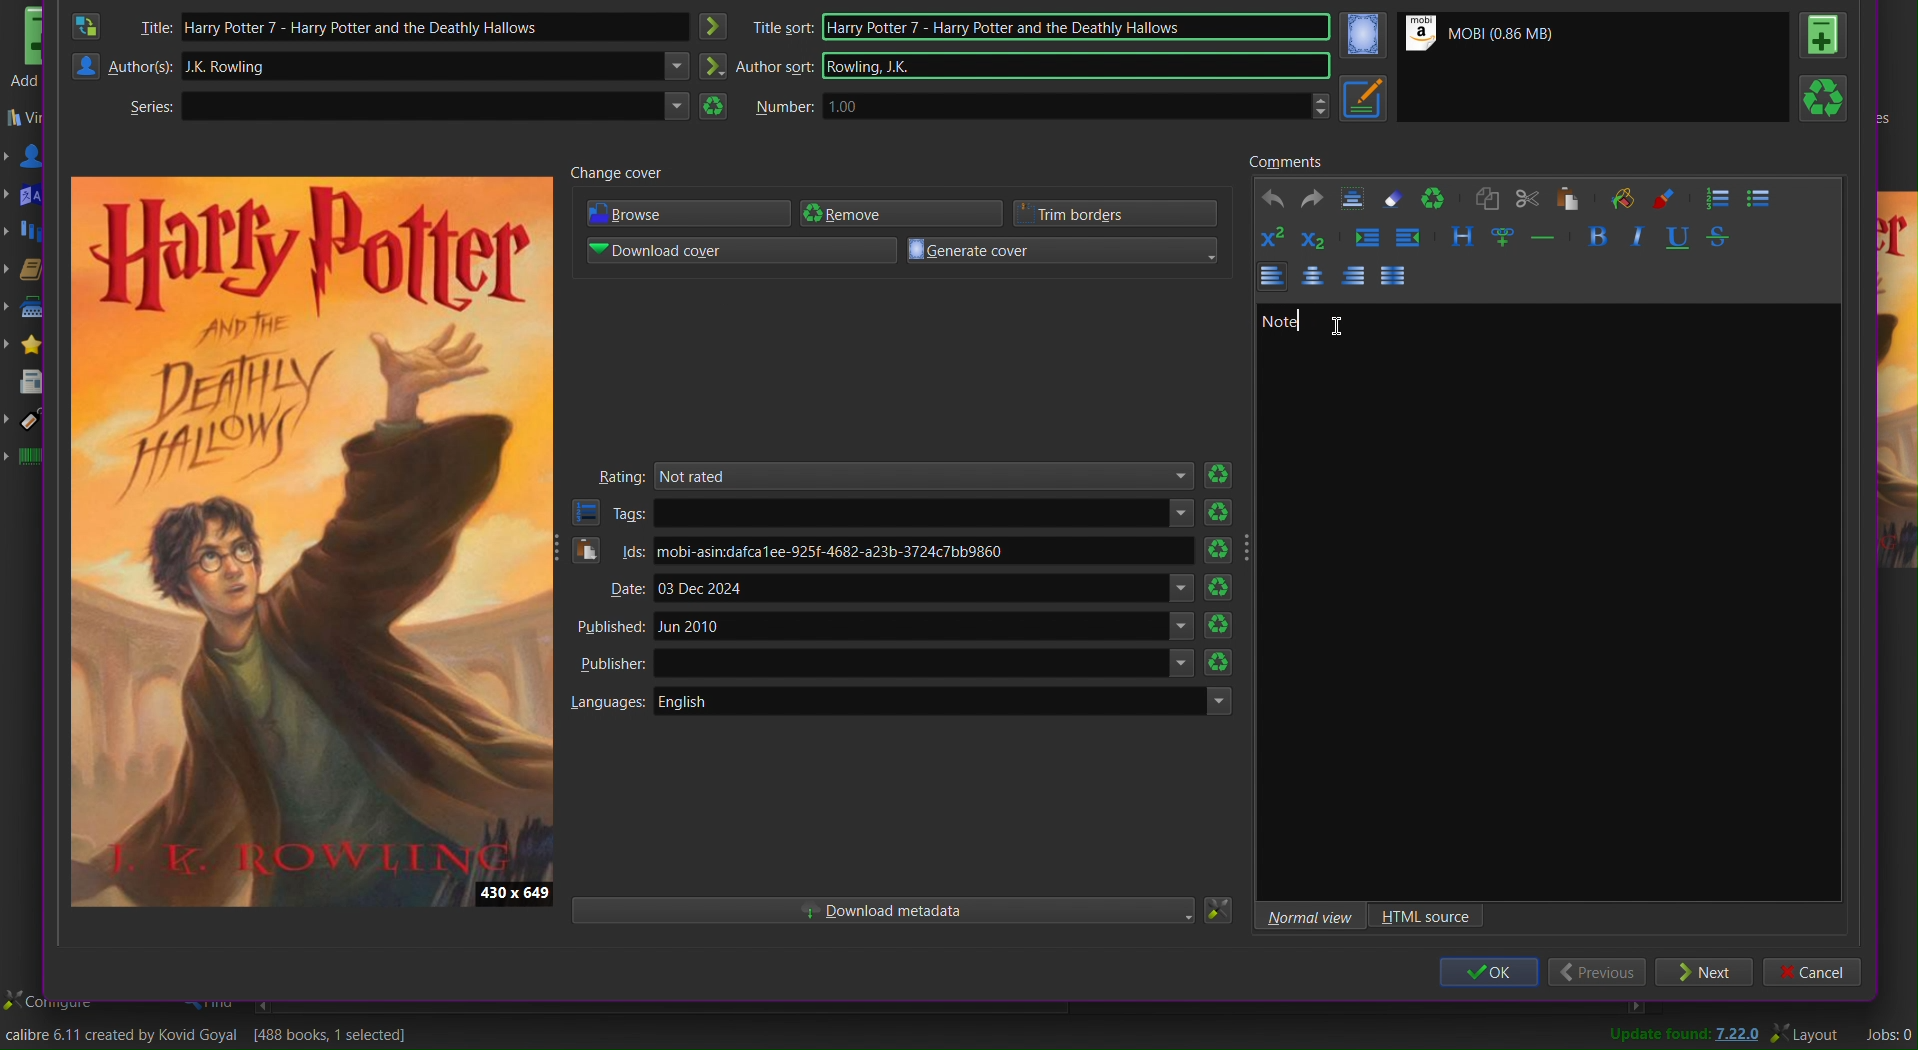  What do you see at coordinates (36, 156) in the screenshot?
I see `Authors` at bounding box center [36, 156].